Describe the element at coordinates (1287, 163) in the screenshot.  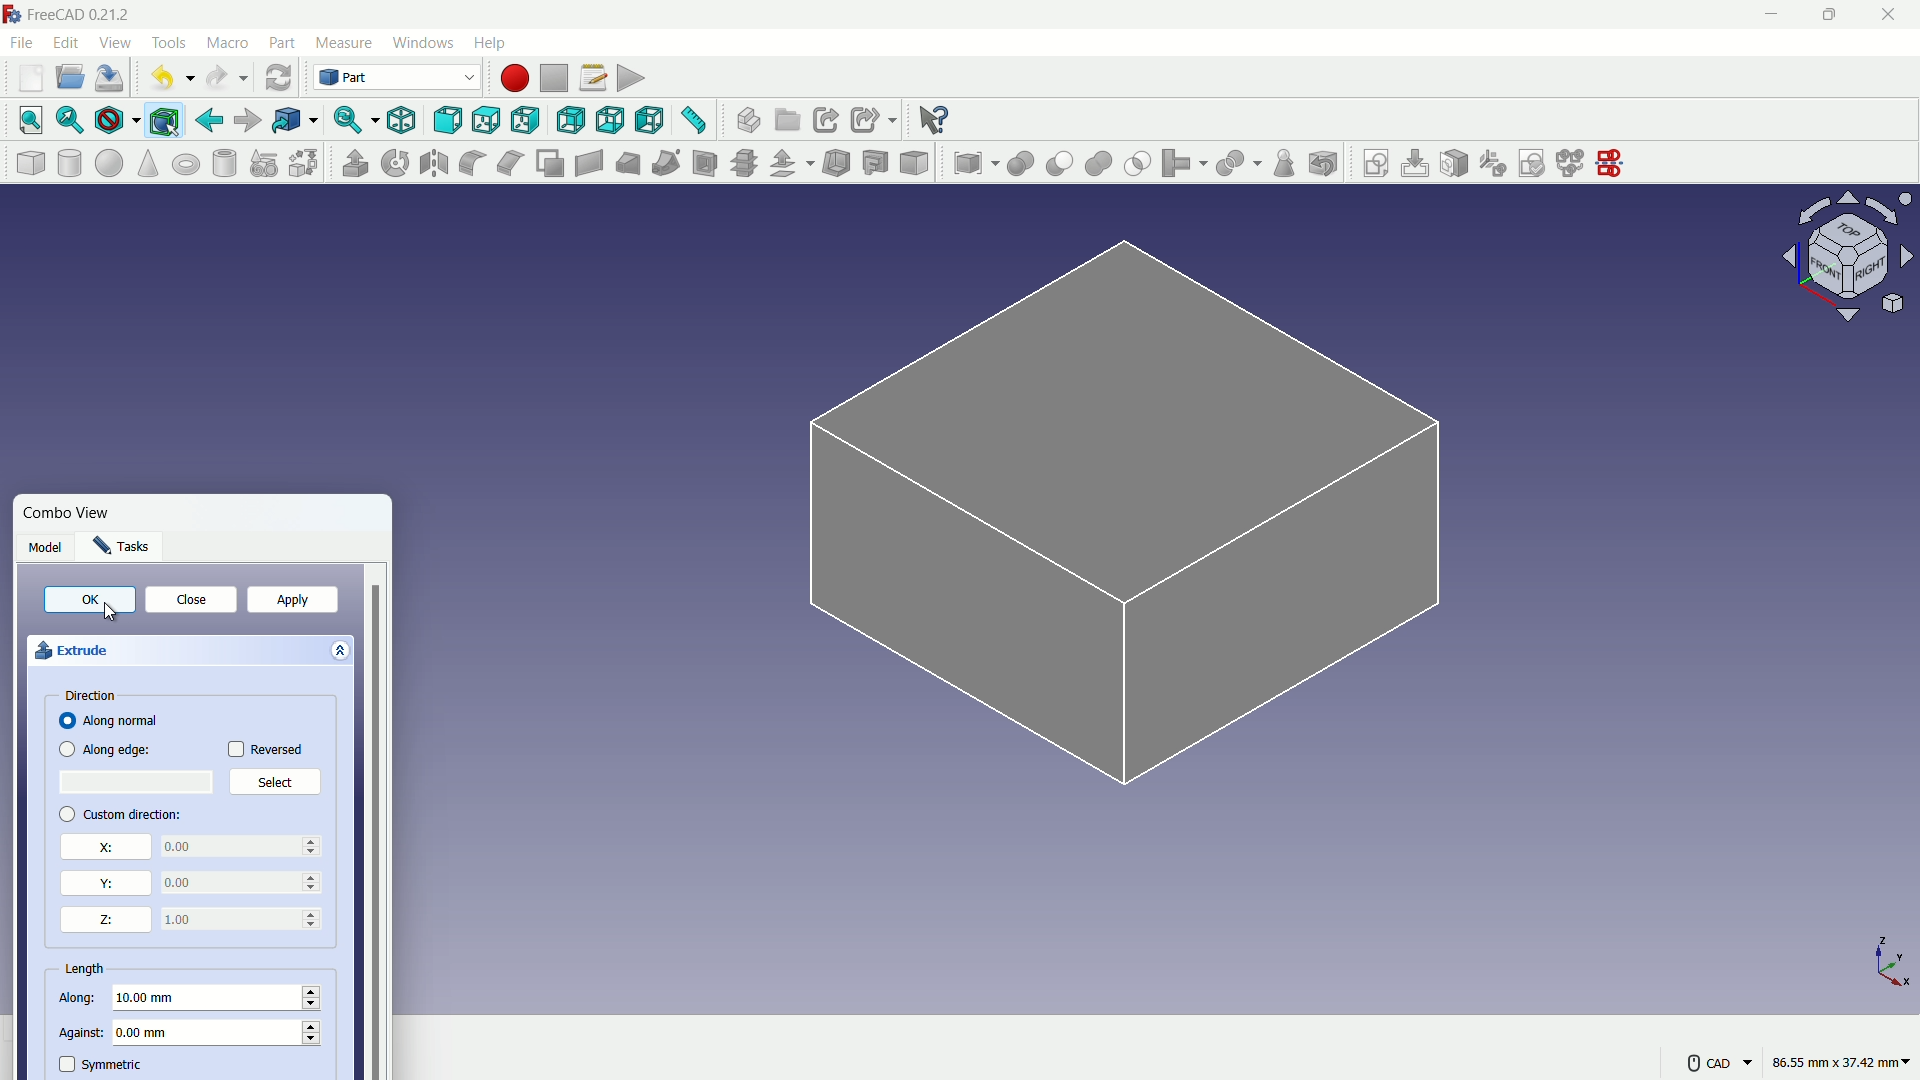
I see `check geometry` at that location.